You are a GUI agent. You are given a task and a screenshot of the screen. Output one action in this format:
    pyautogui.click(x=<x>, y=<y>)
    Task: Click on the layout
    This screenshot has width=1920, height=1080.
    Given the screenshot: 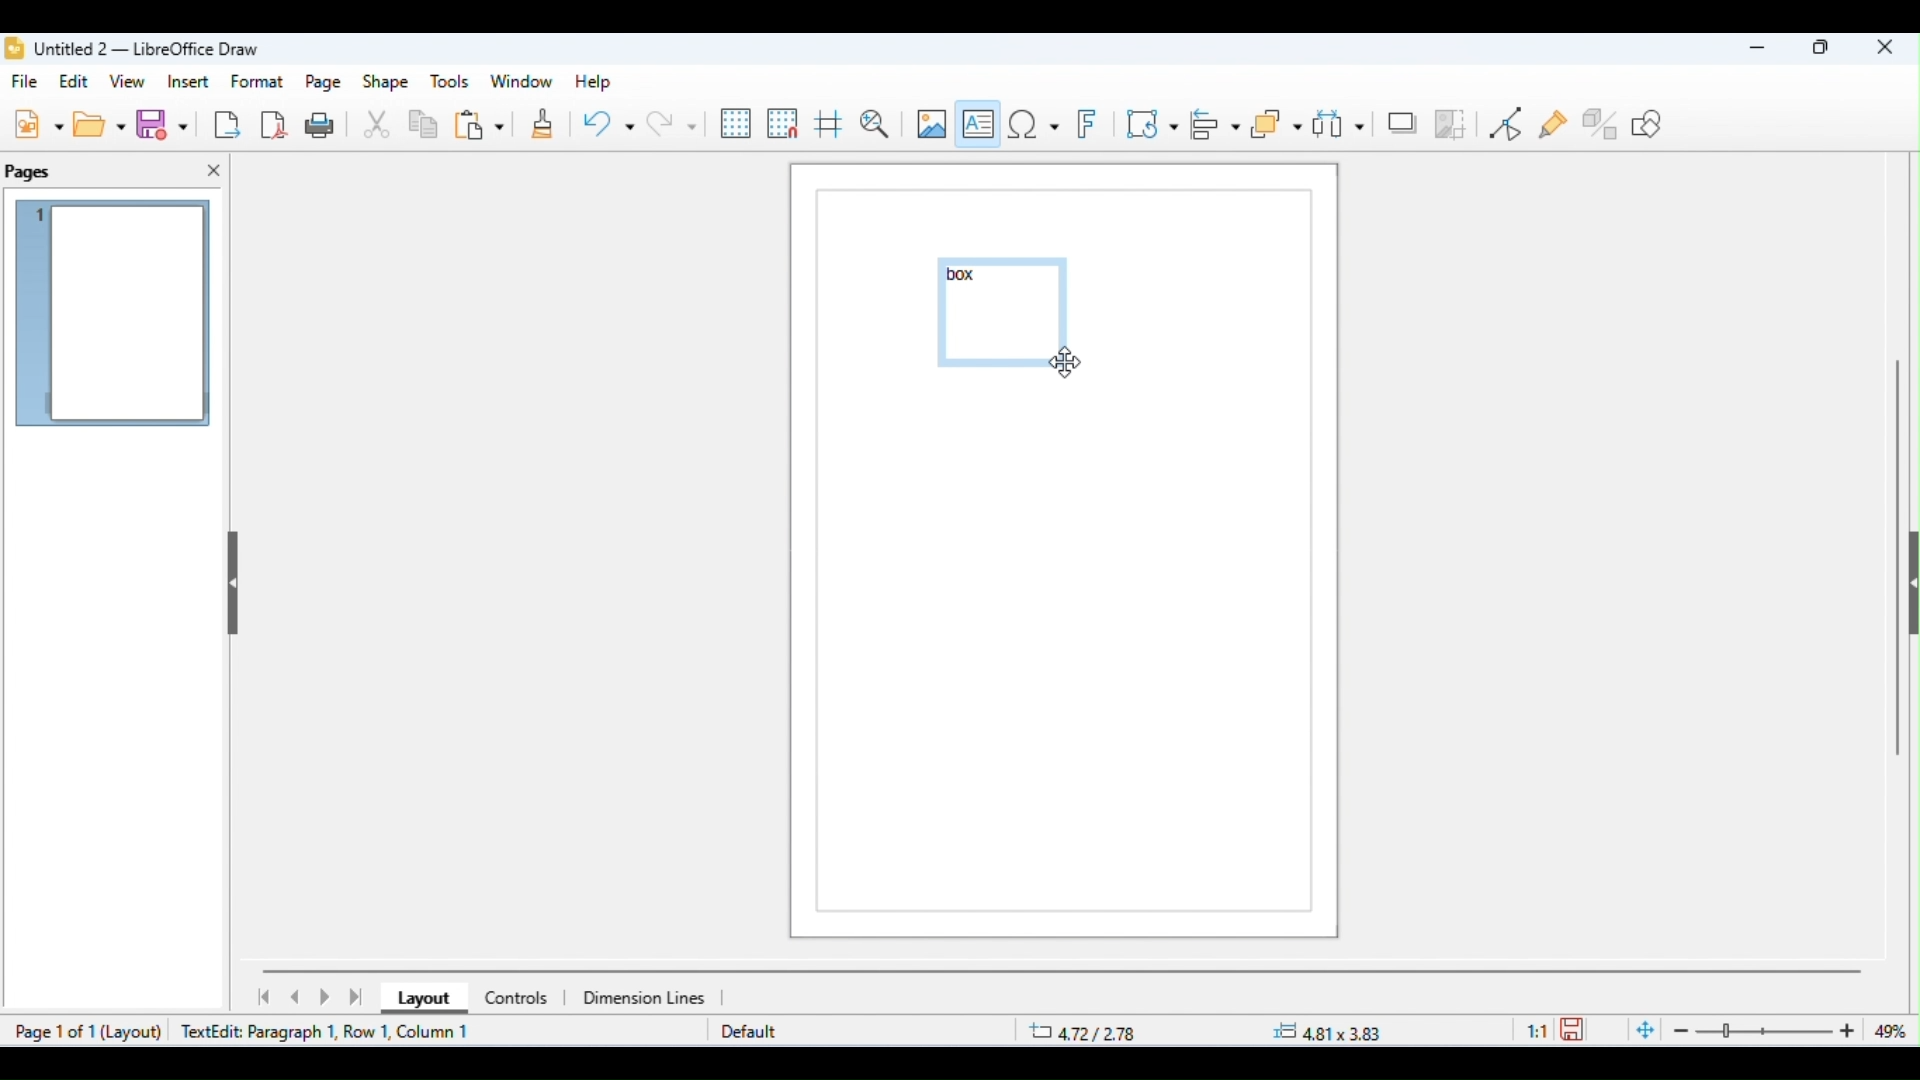 What is the action you would take?
    pyautogui.click(x=139, y=1033)
    